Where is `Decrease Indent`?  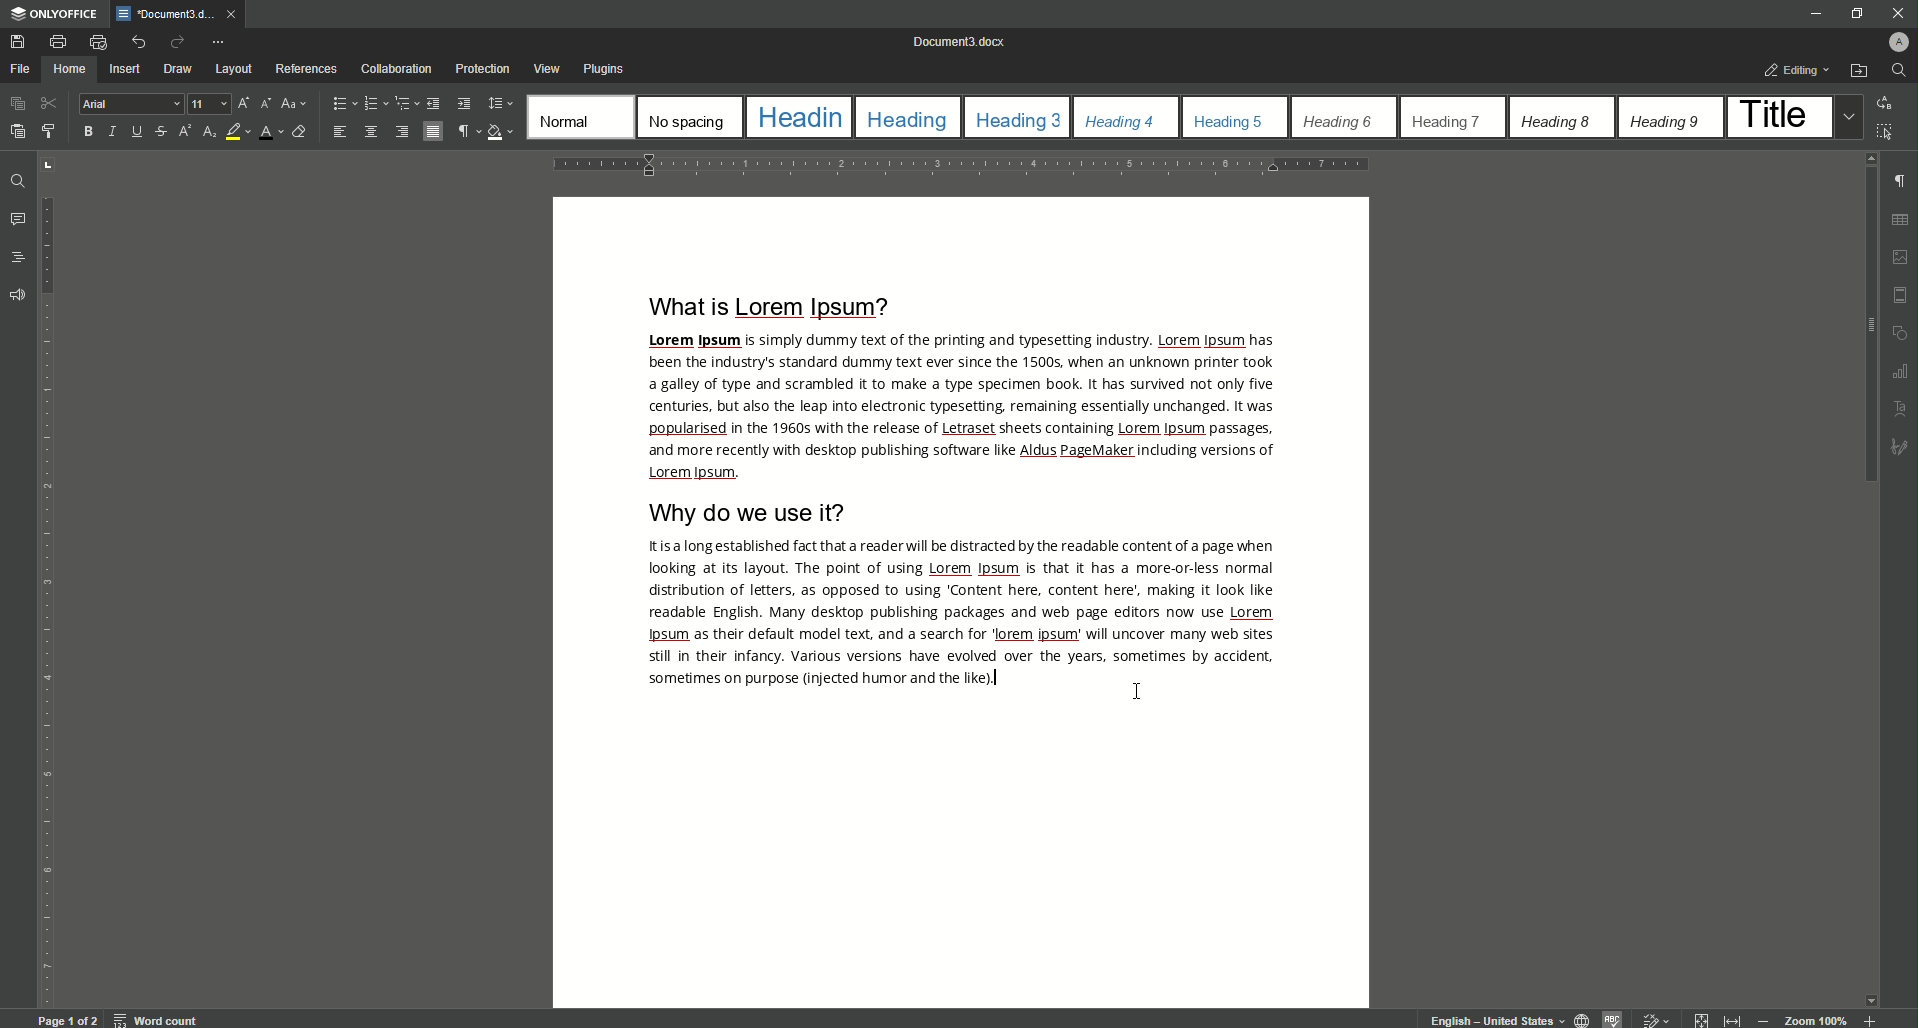
Decrease Indent is located at coordinates (435, 103).